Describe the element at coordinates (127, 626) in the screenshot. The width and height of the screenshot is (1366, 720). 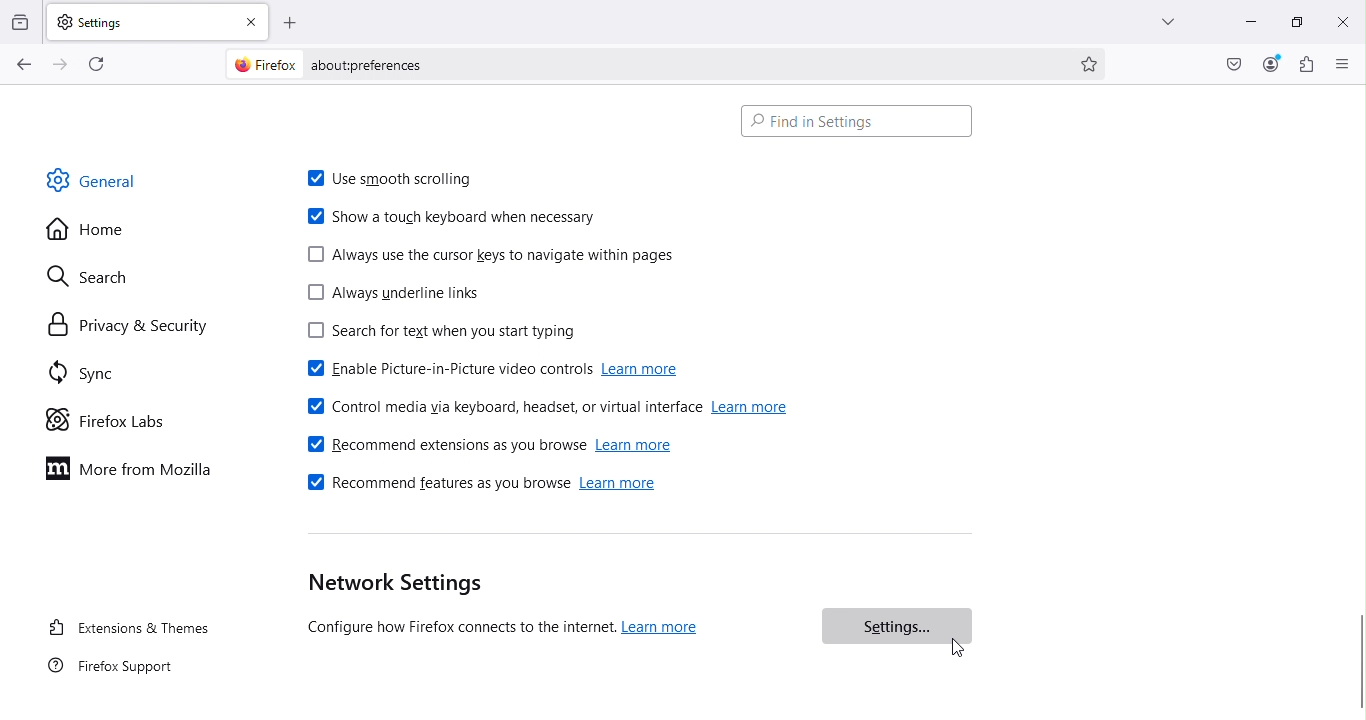
I see `Extensions and themes` at that location.